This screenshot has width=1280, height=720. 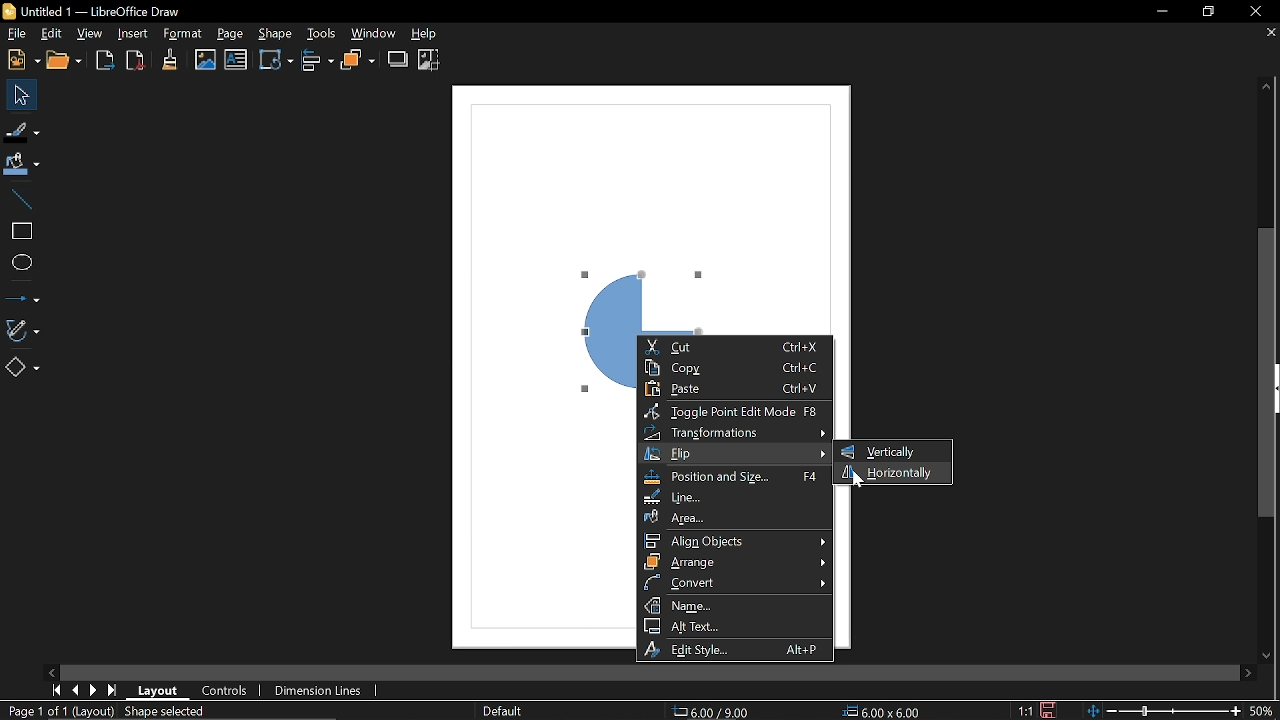 I want to click on Insert text, so click(x=235, y=60).